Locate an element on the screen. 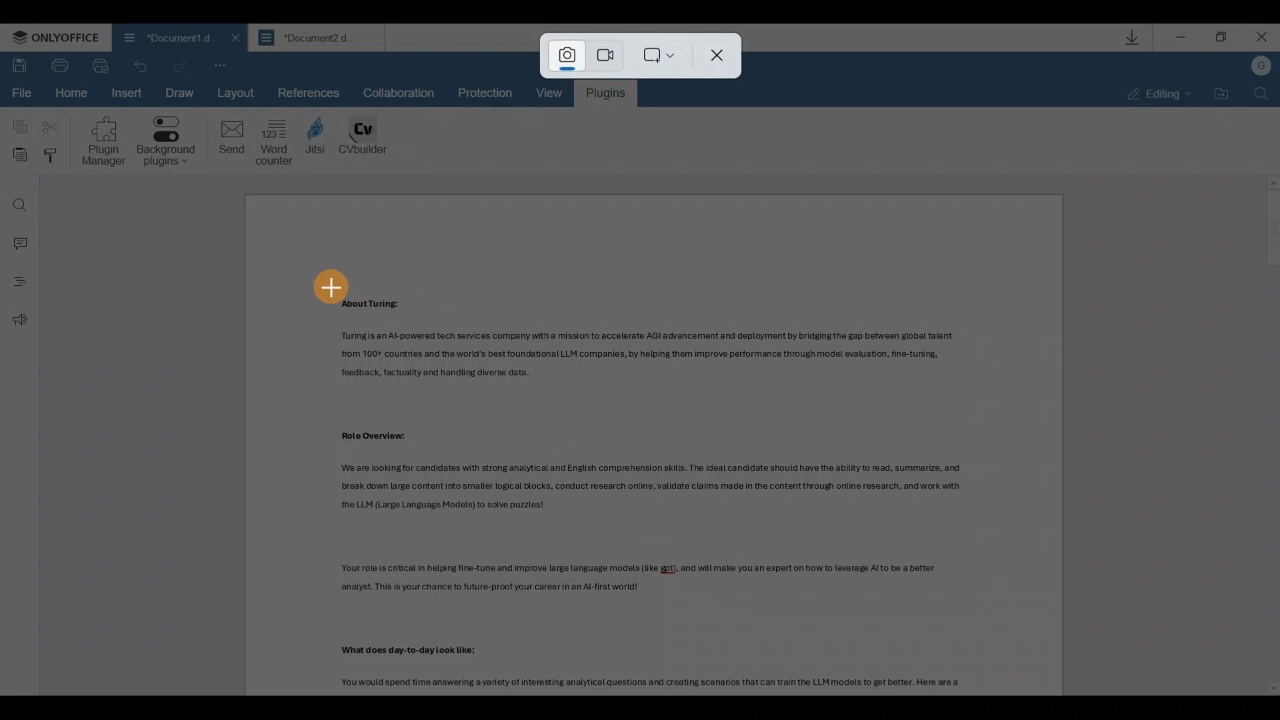 This screenshot has height=720, width=1280. Send is located at coordinates (226, 140).